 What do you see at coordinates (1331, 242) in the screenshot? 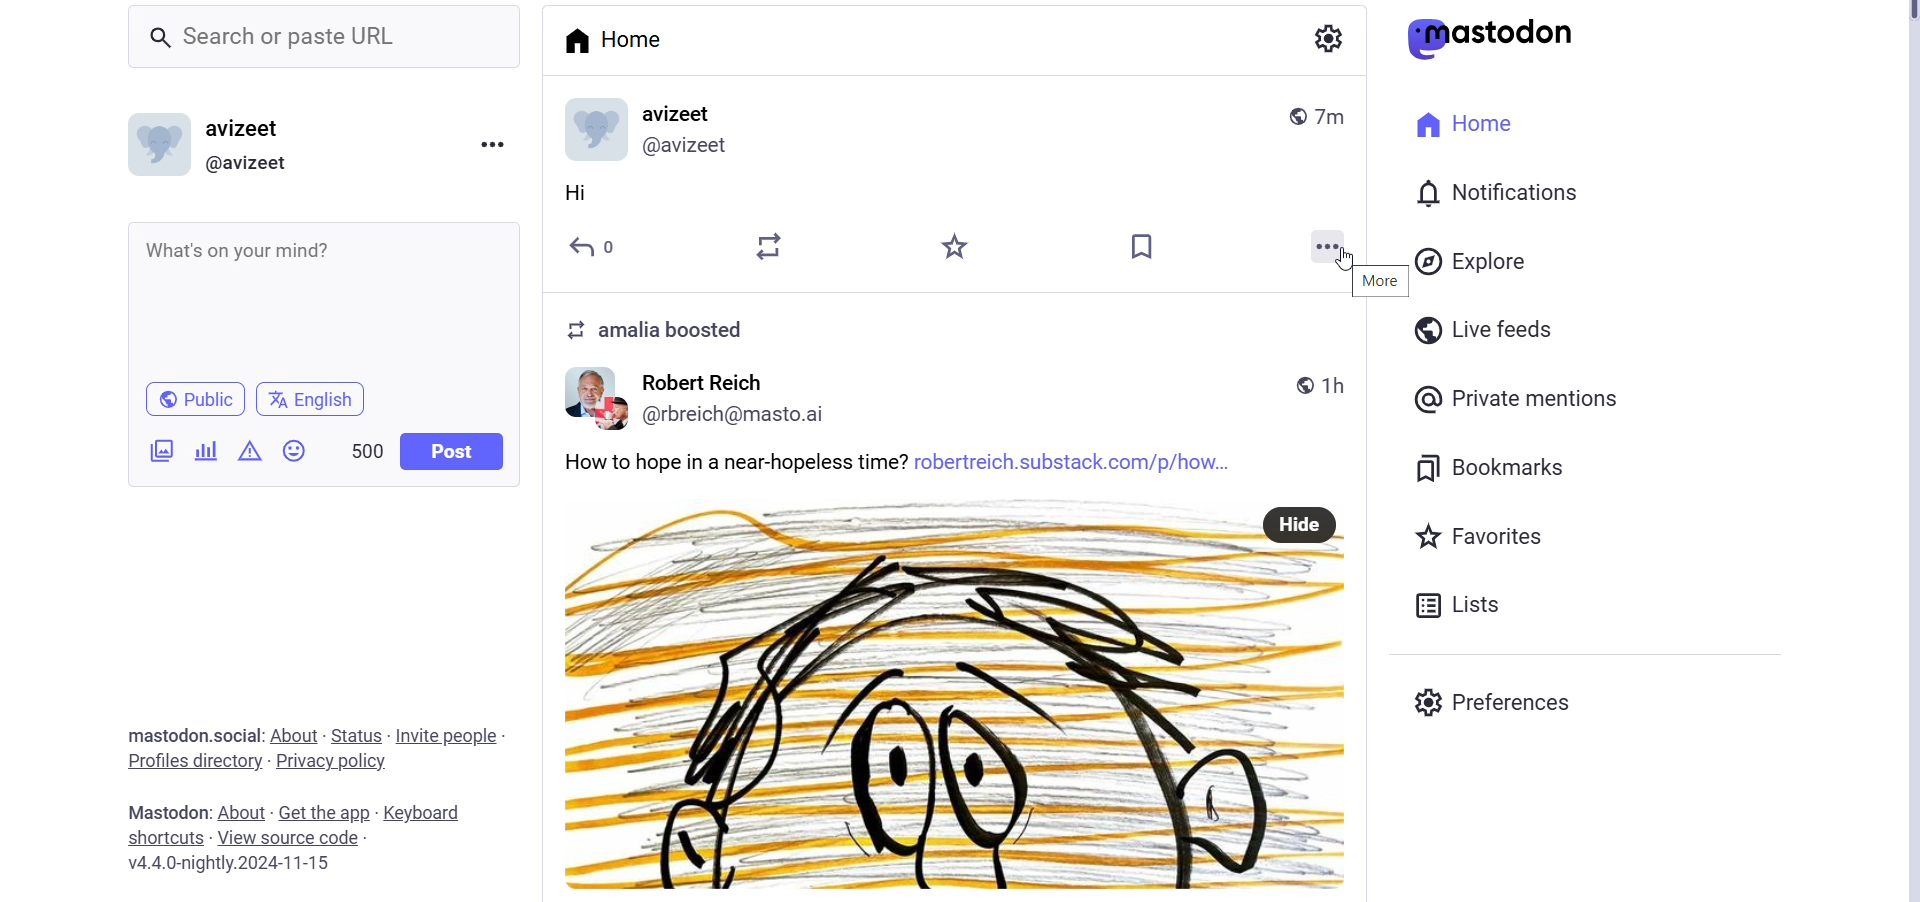
I see `More` at bounding box center [1331, 242].